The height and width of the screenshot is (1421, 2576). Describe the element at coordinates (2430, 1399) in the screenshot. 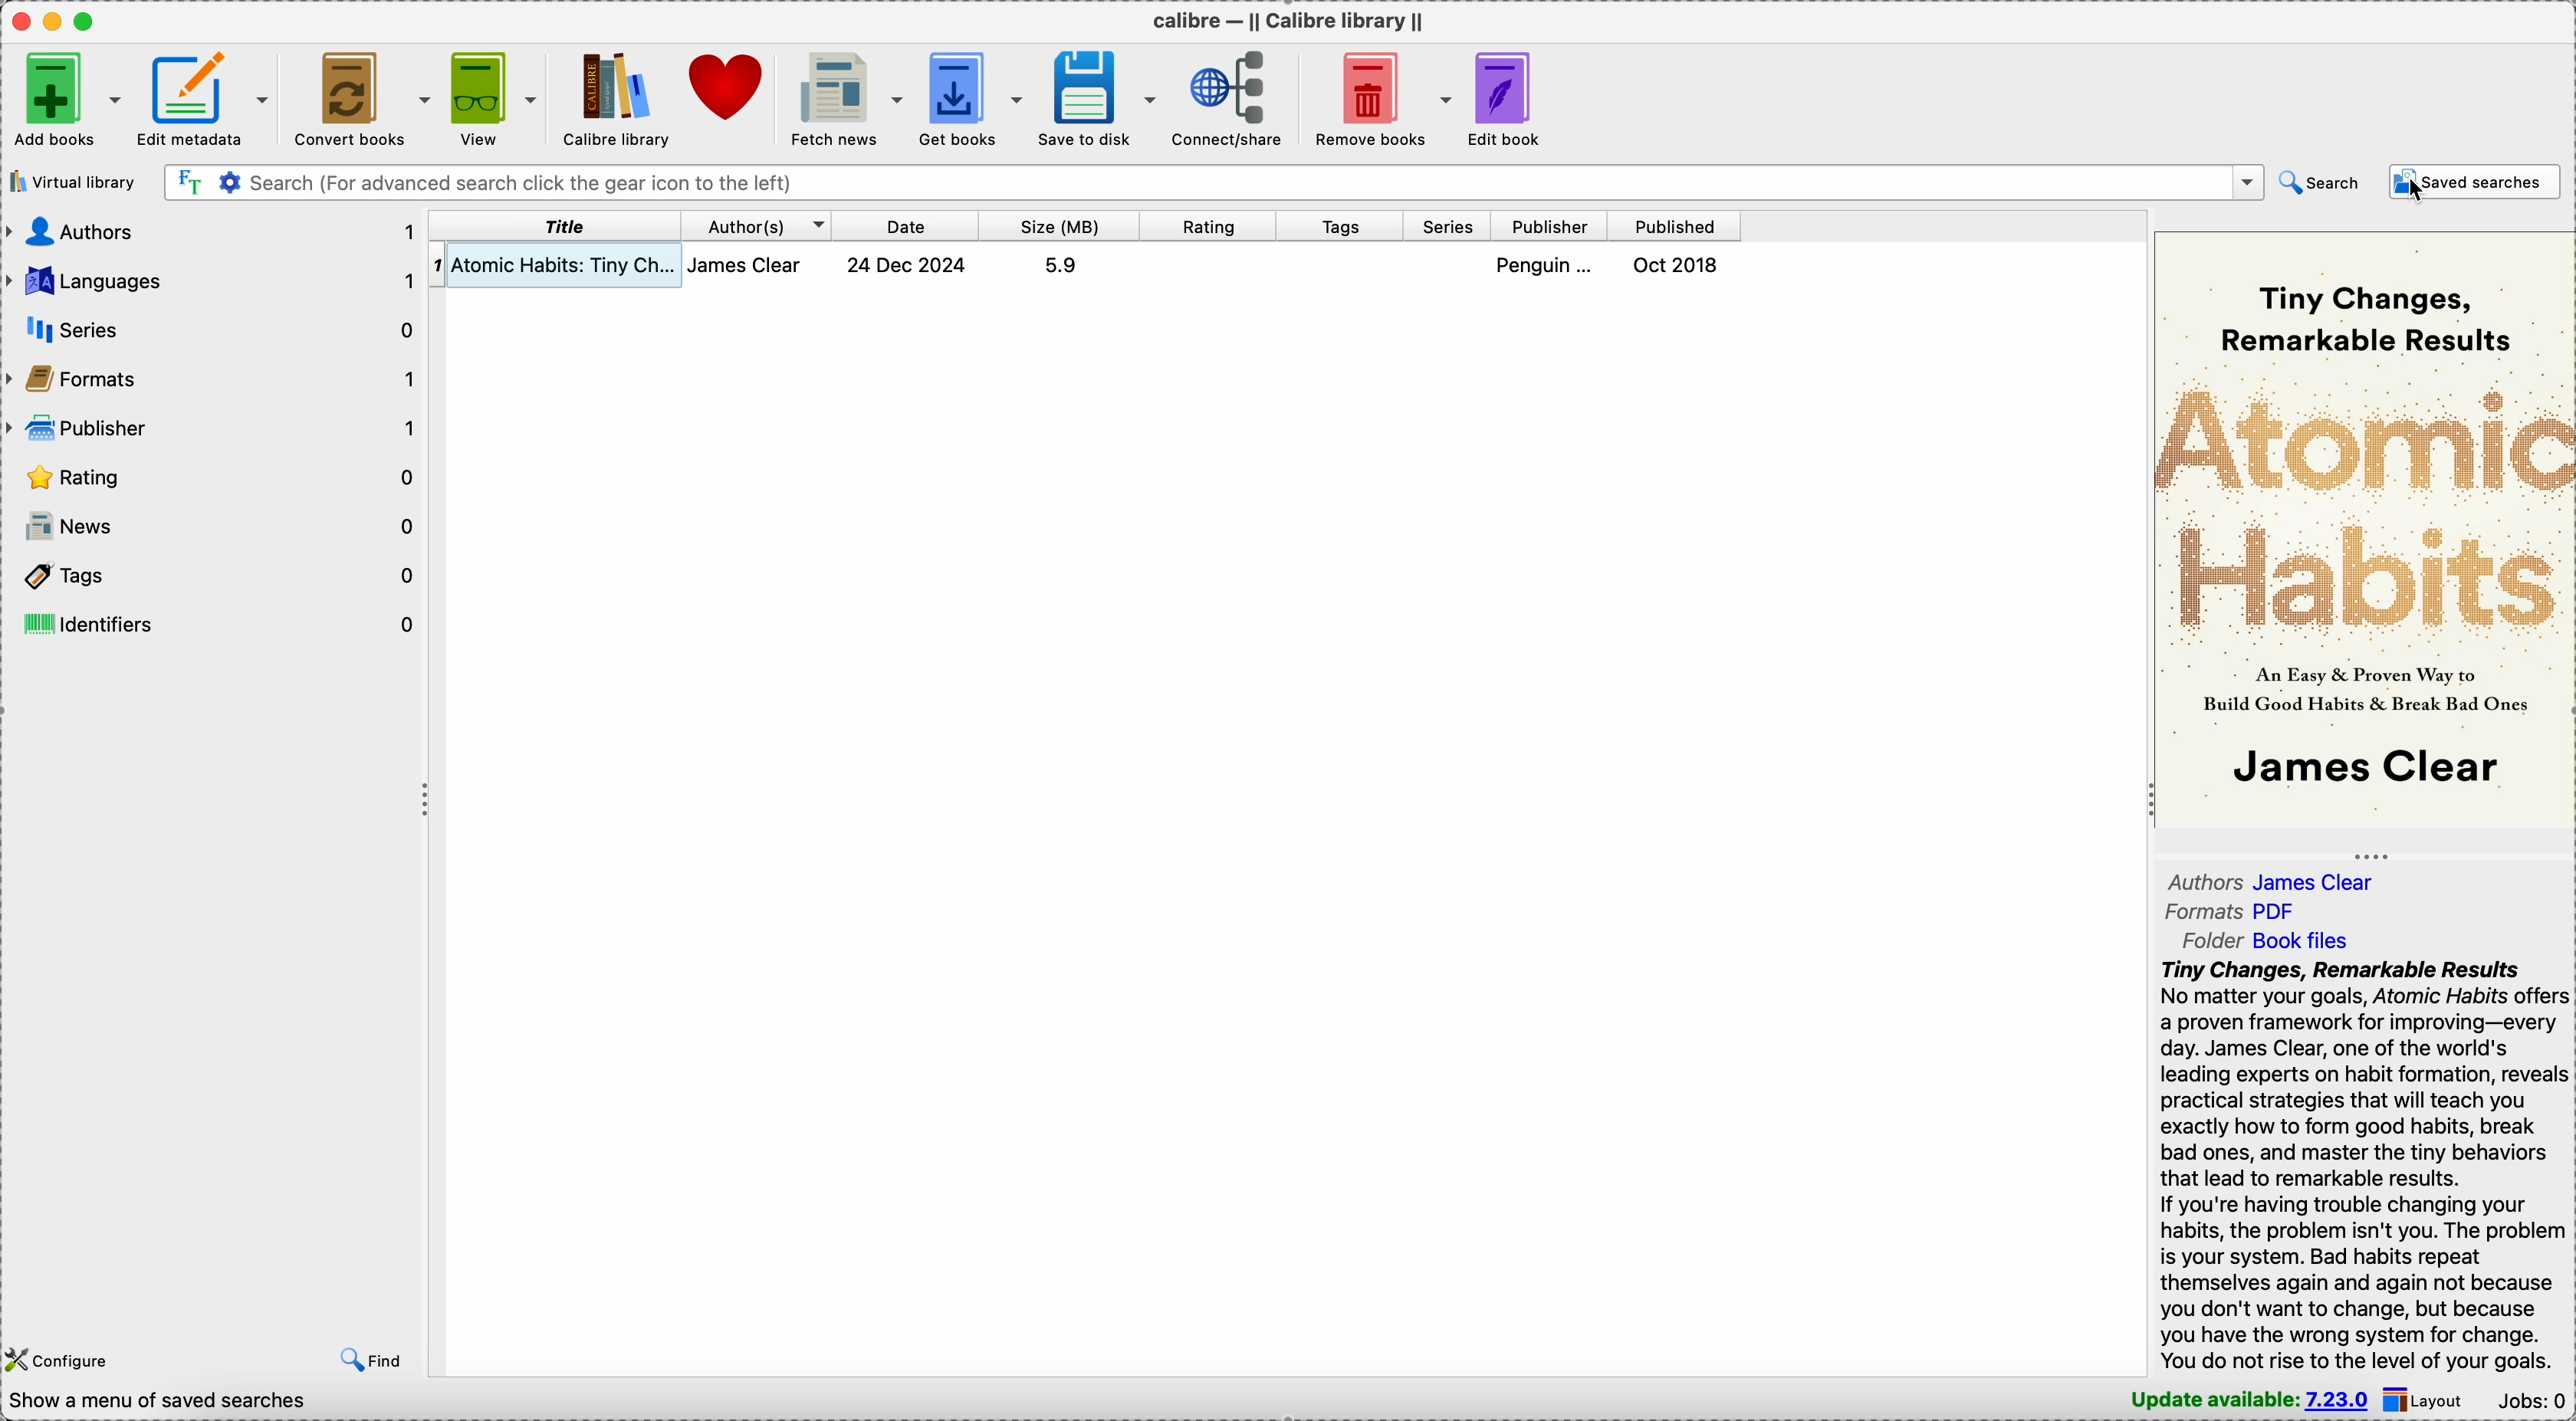

I see `layout` at that location.